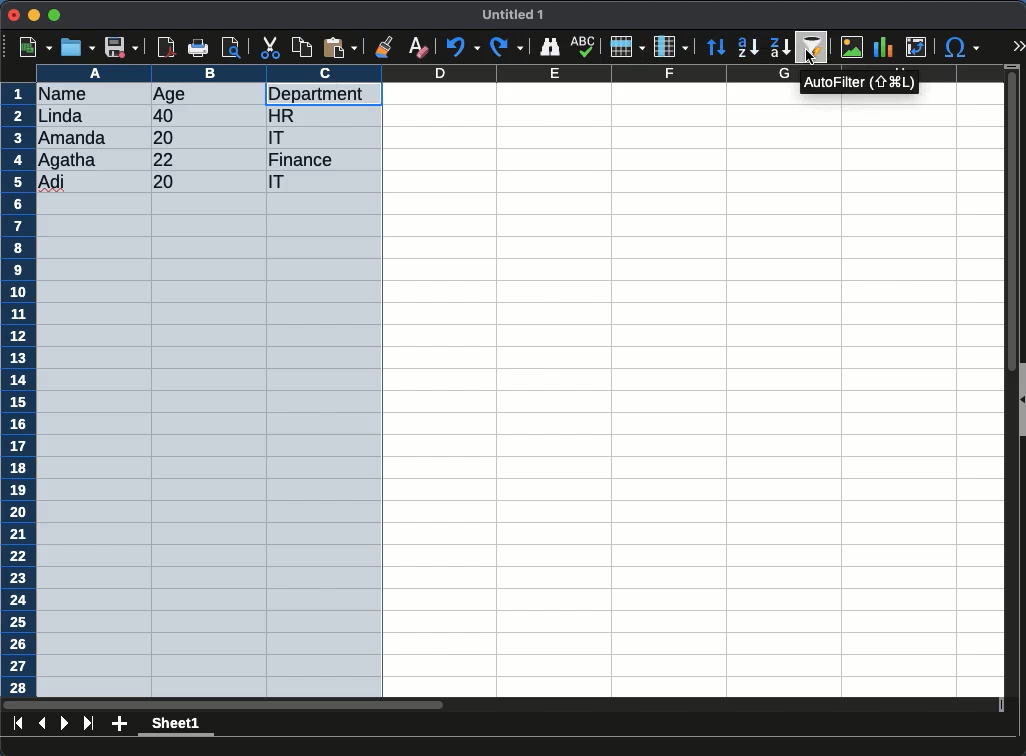  Describe the element at coordinates (748, 48) in the screenshot. I see `descending` at that location.